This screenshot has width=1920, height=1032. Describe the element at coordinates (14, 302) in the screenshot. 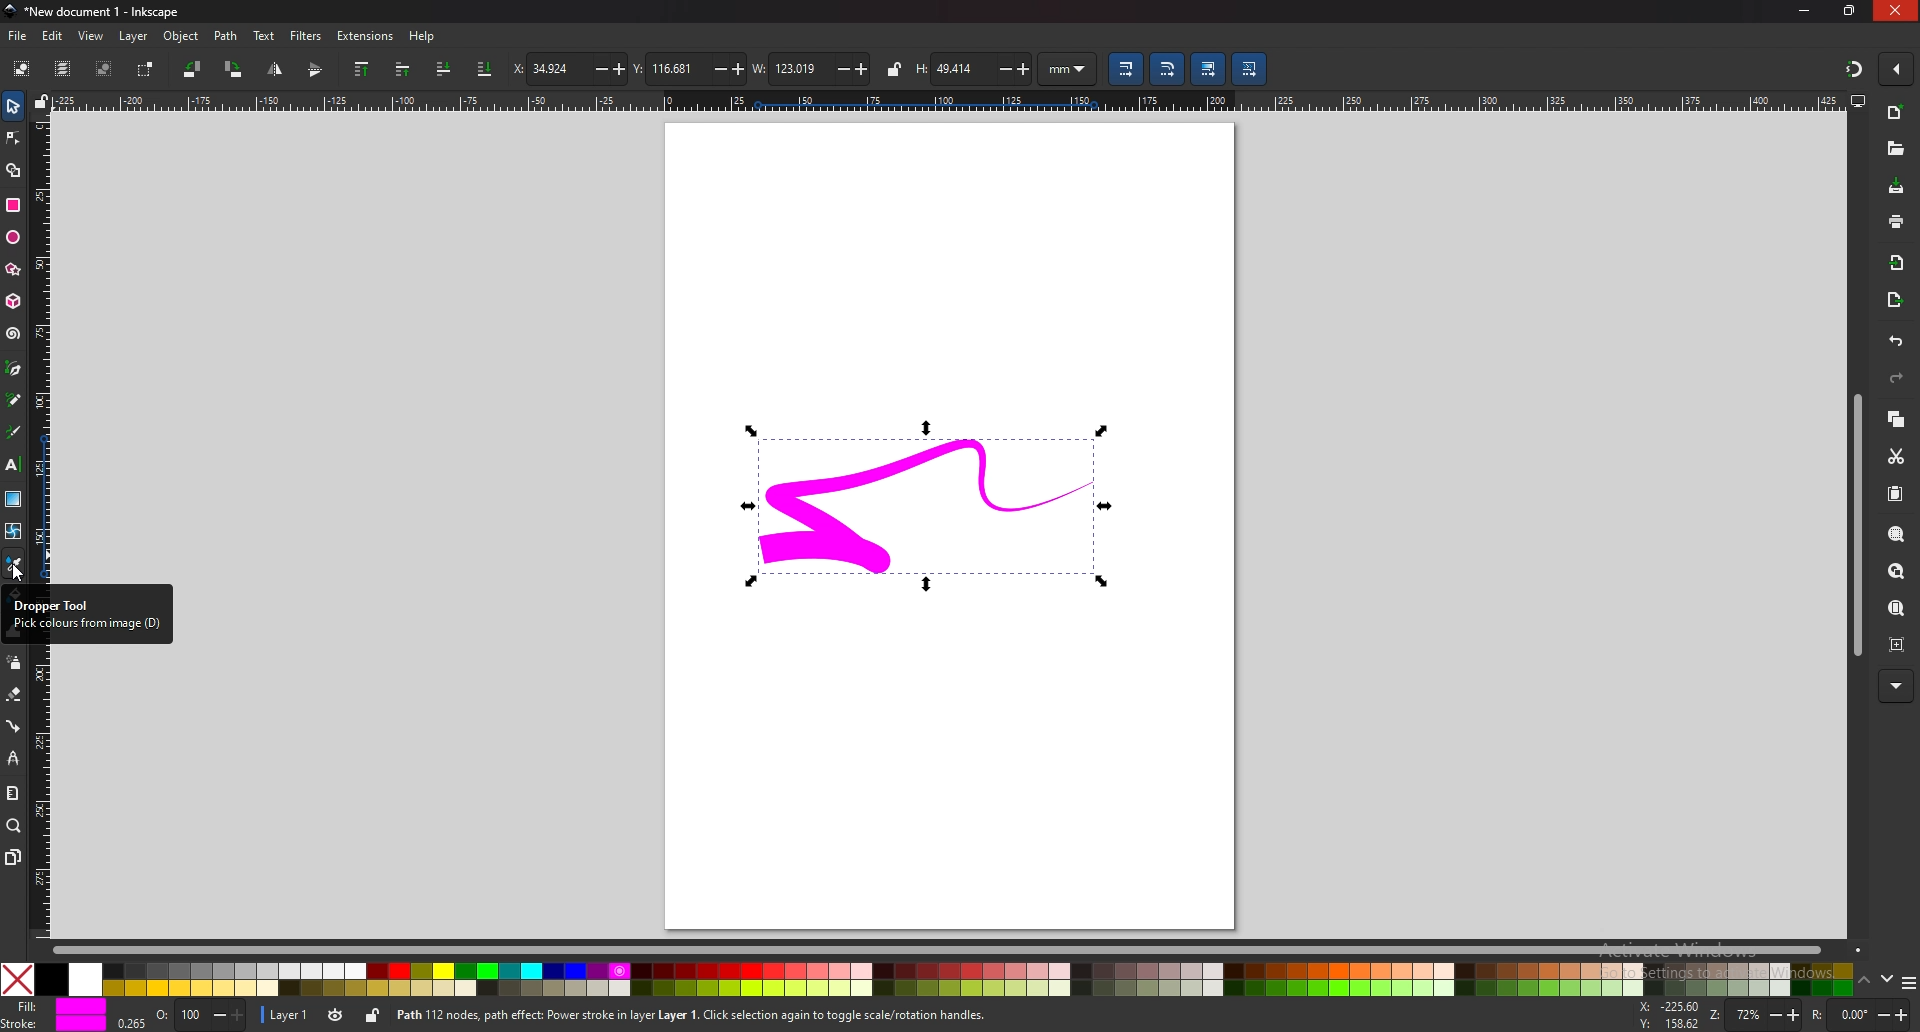

I see `3d box` at that location.